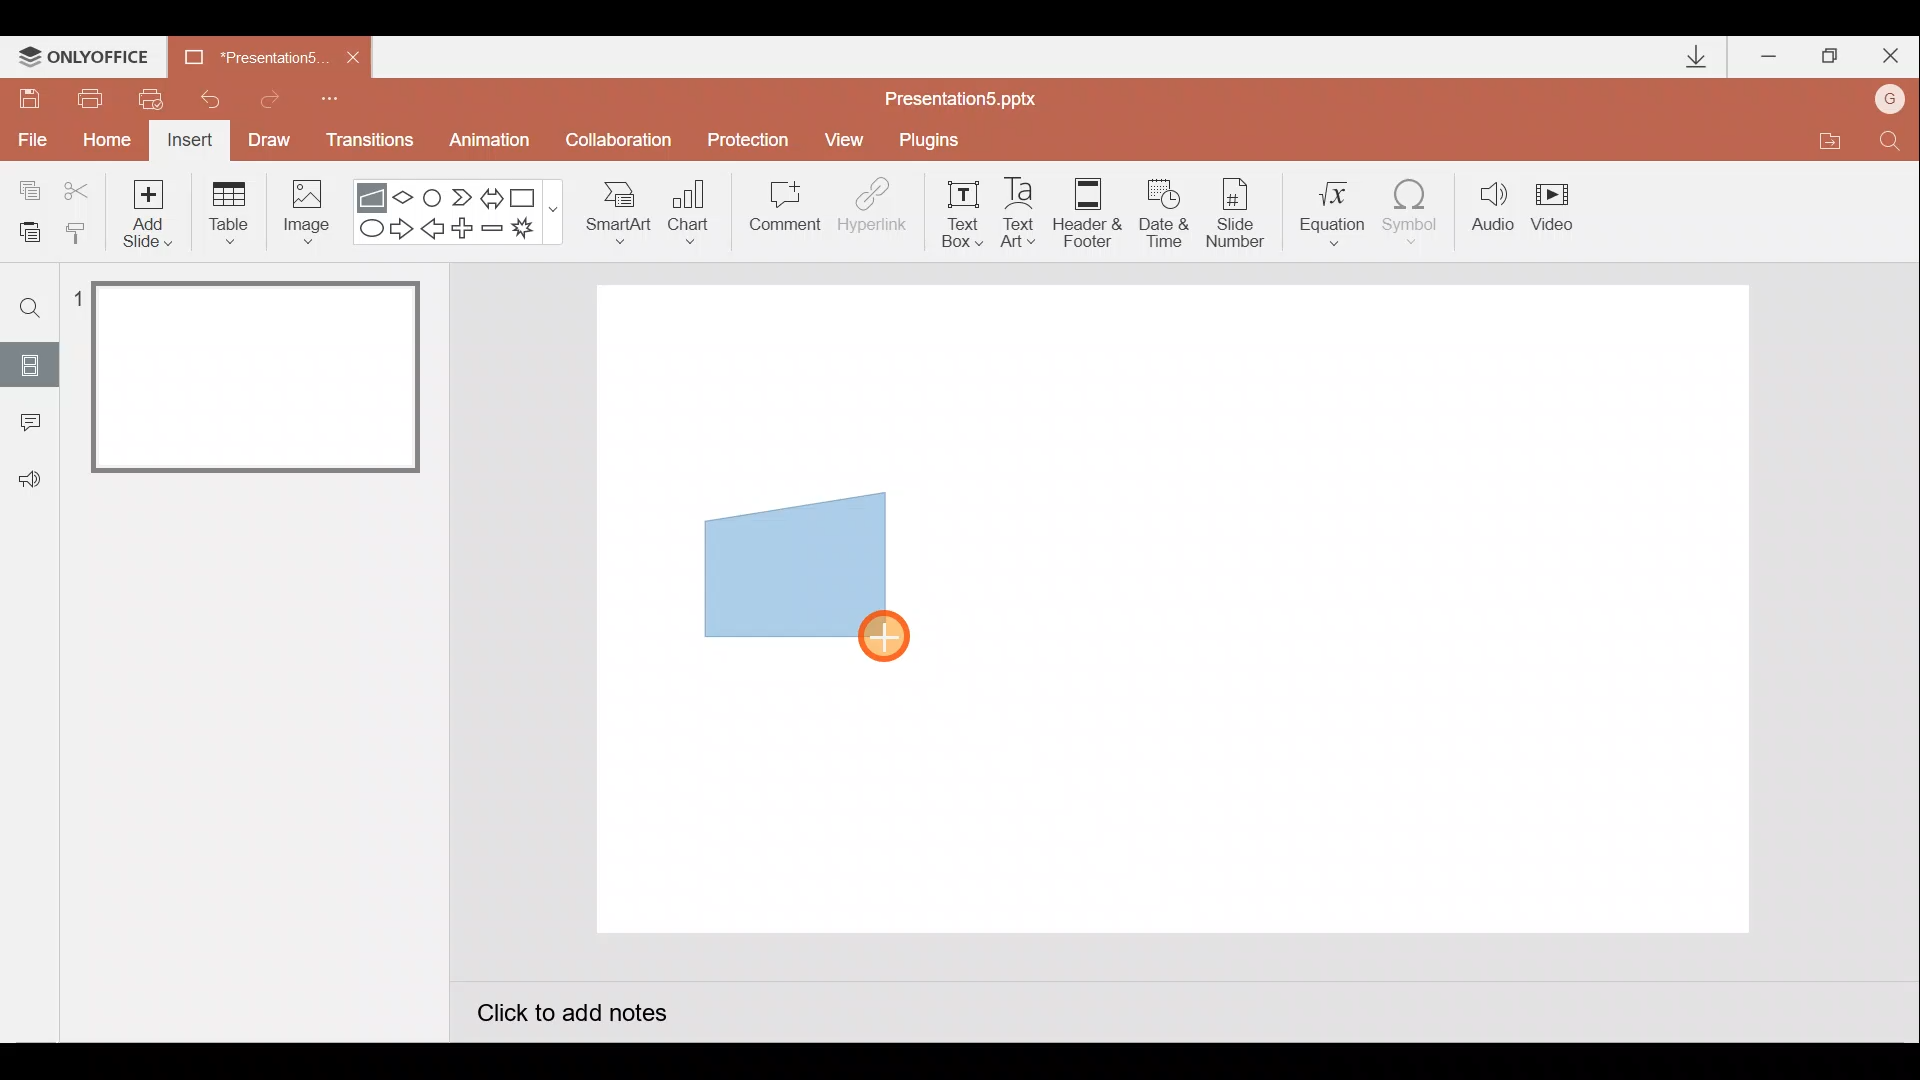 The image size is (1920, 1080). What do you see at coordinates (1086, 211) in the screenshot?
I see `Header & footer` at bounding box center [1086, 211].